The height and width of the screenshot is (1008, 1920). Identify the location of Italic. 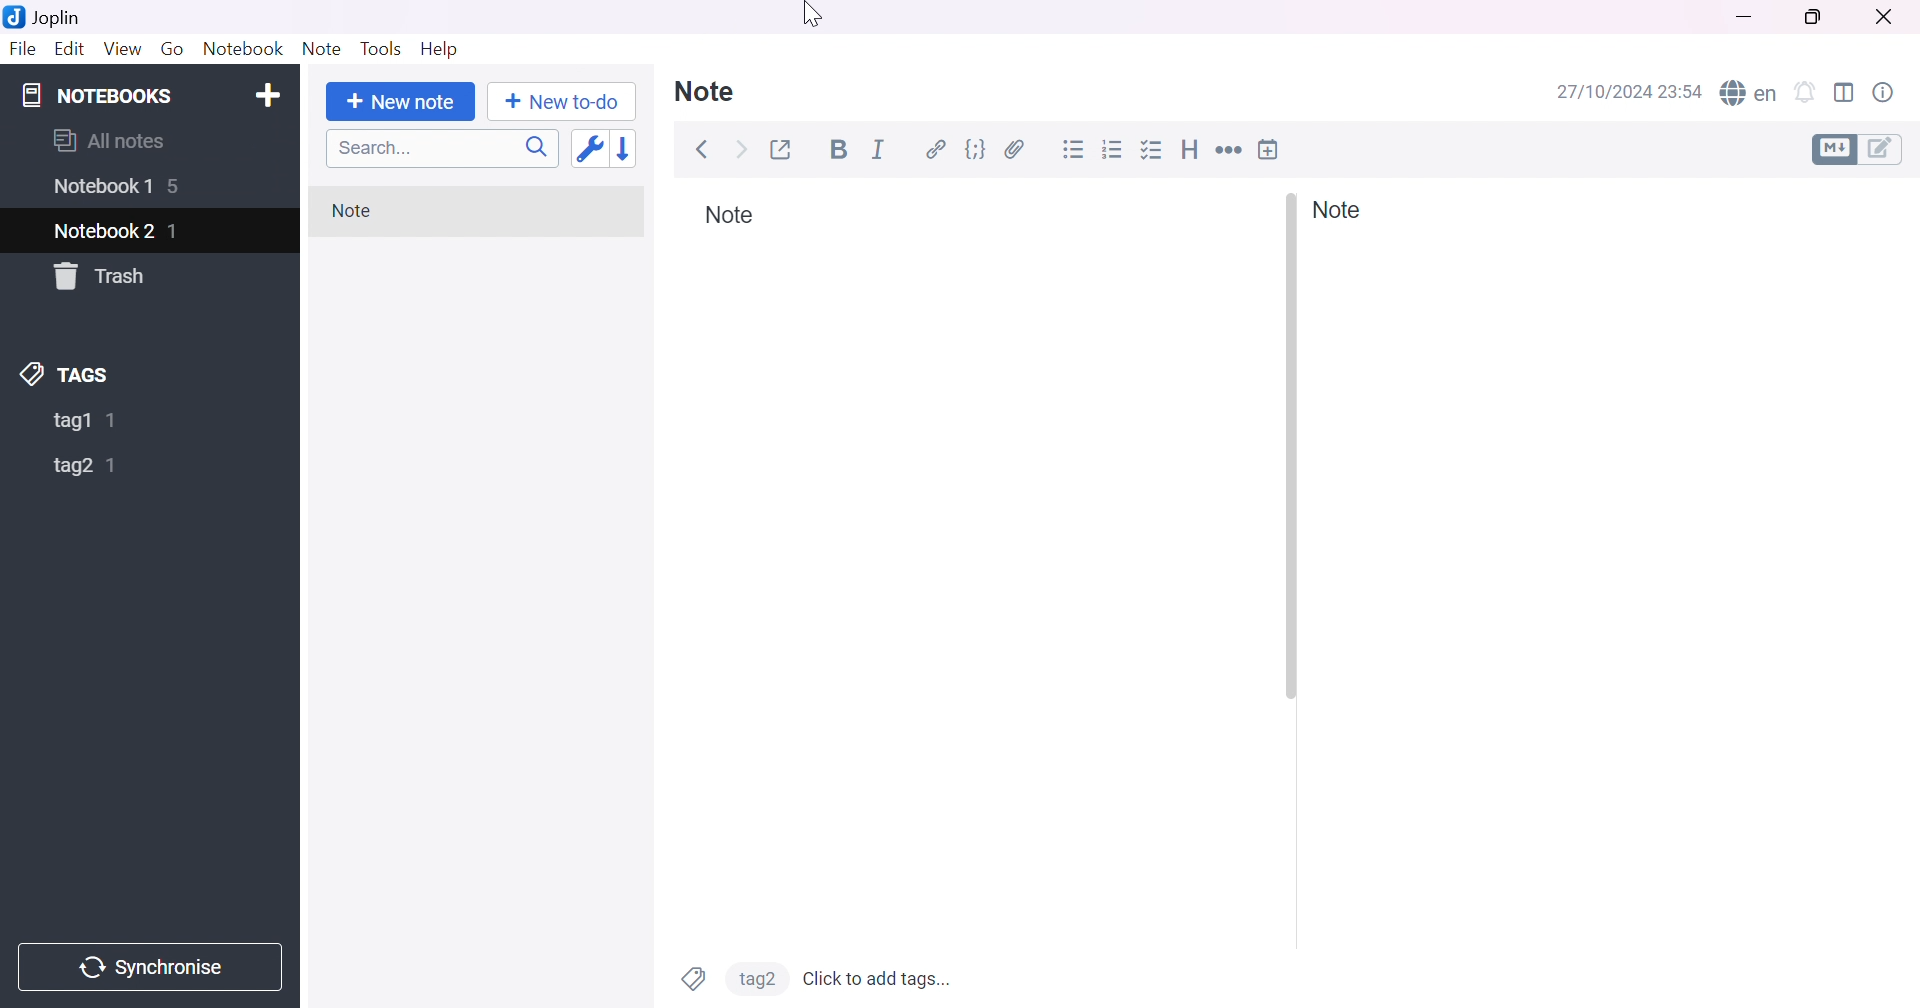
(879, 150).